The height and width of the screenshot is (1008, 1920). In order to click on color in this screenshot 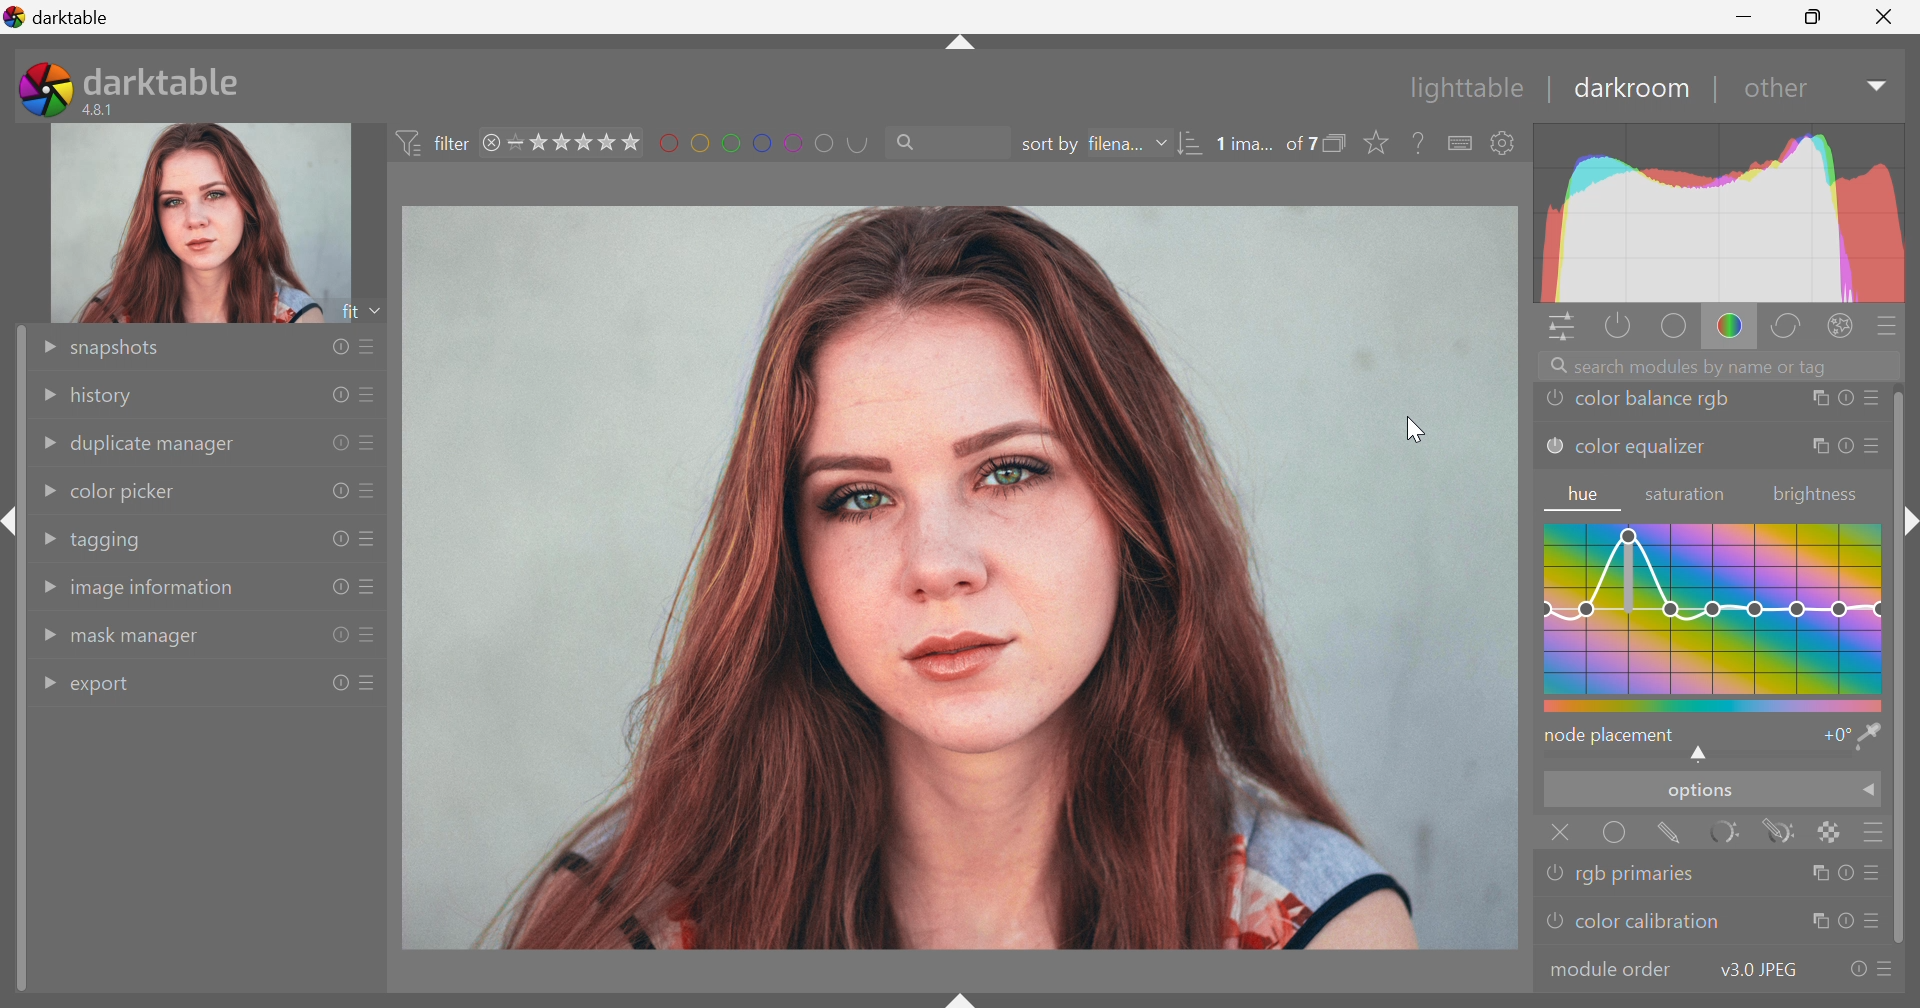, I will do `click(1730, 327)`.